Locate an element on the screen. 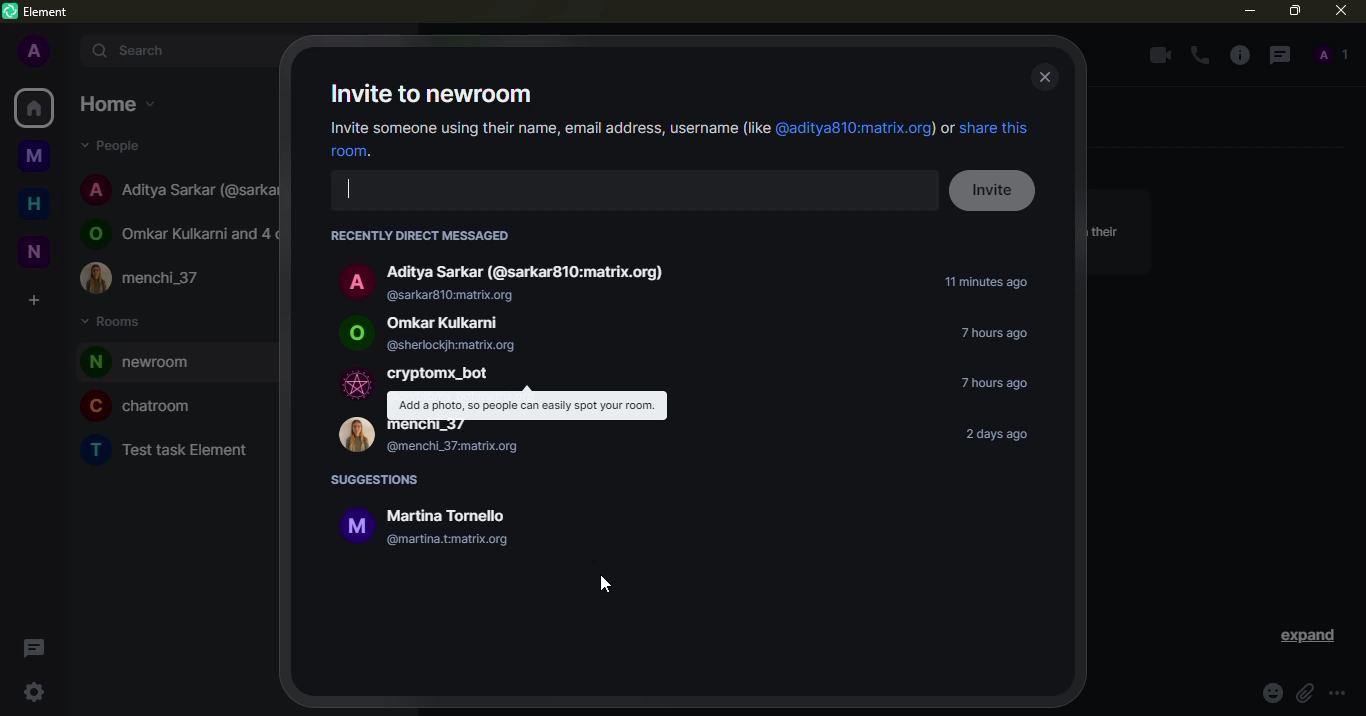 This screenshot has height=716, width=1366. close is located at coordinates (1044, 77).